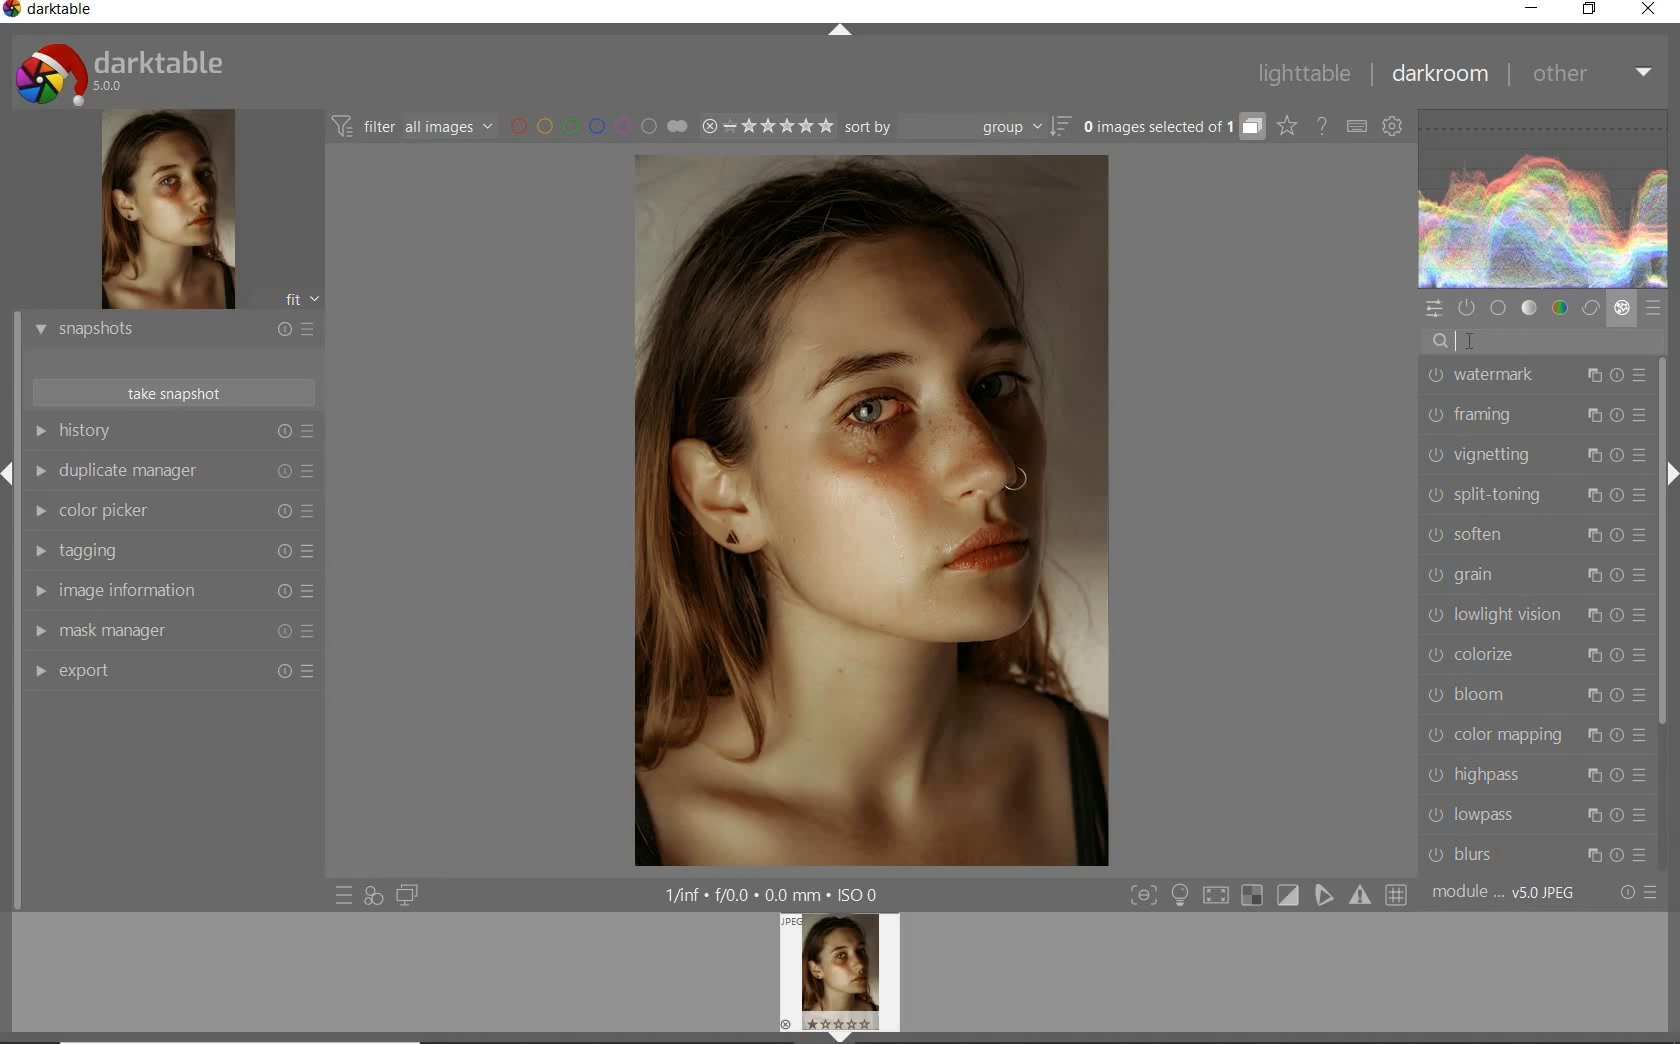 Image resolution: width=1680 pixels, height=1044 pixels. What do you see at coordinates (1532, 572) in the screenshot?
I see `grain` at bounding box center [1532, 572].